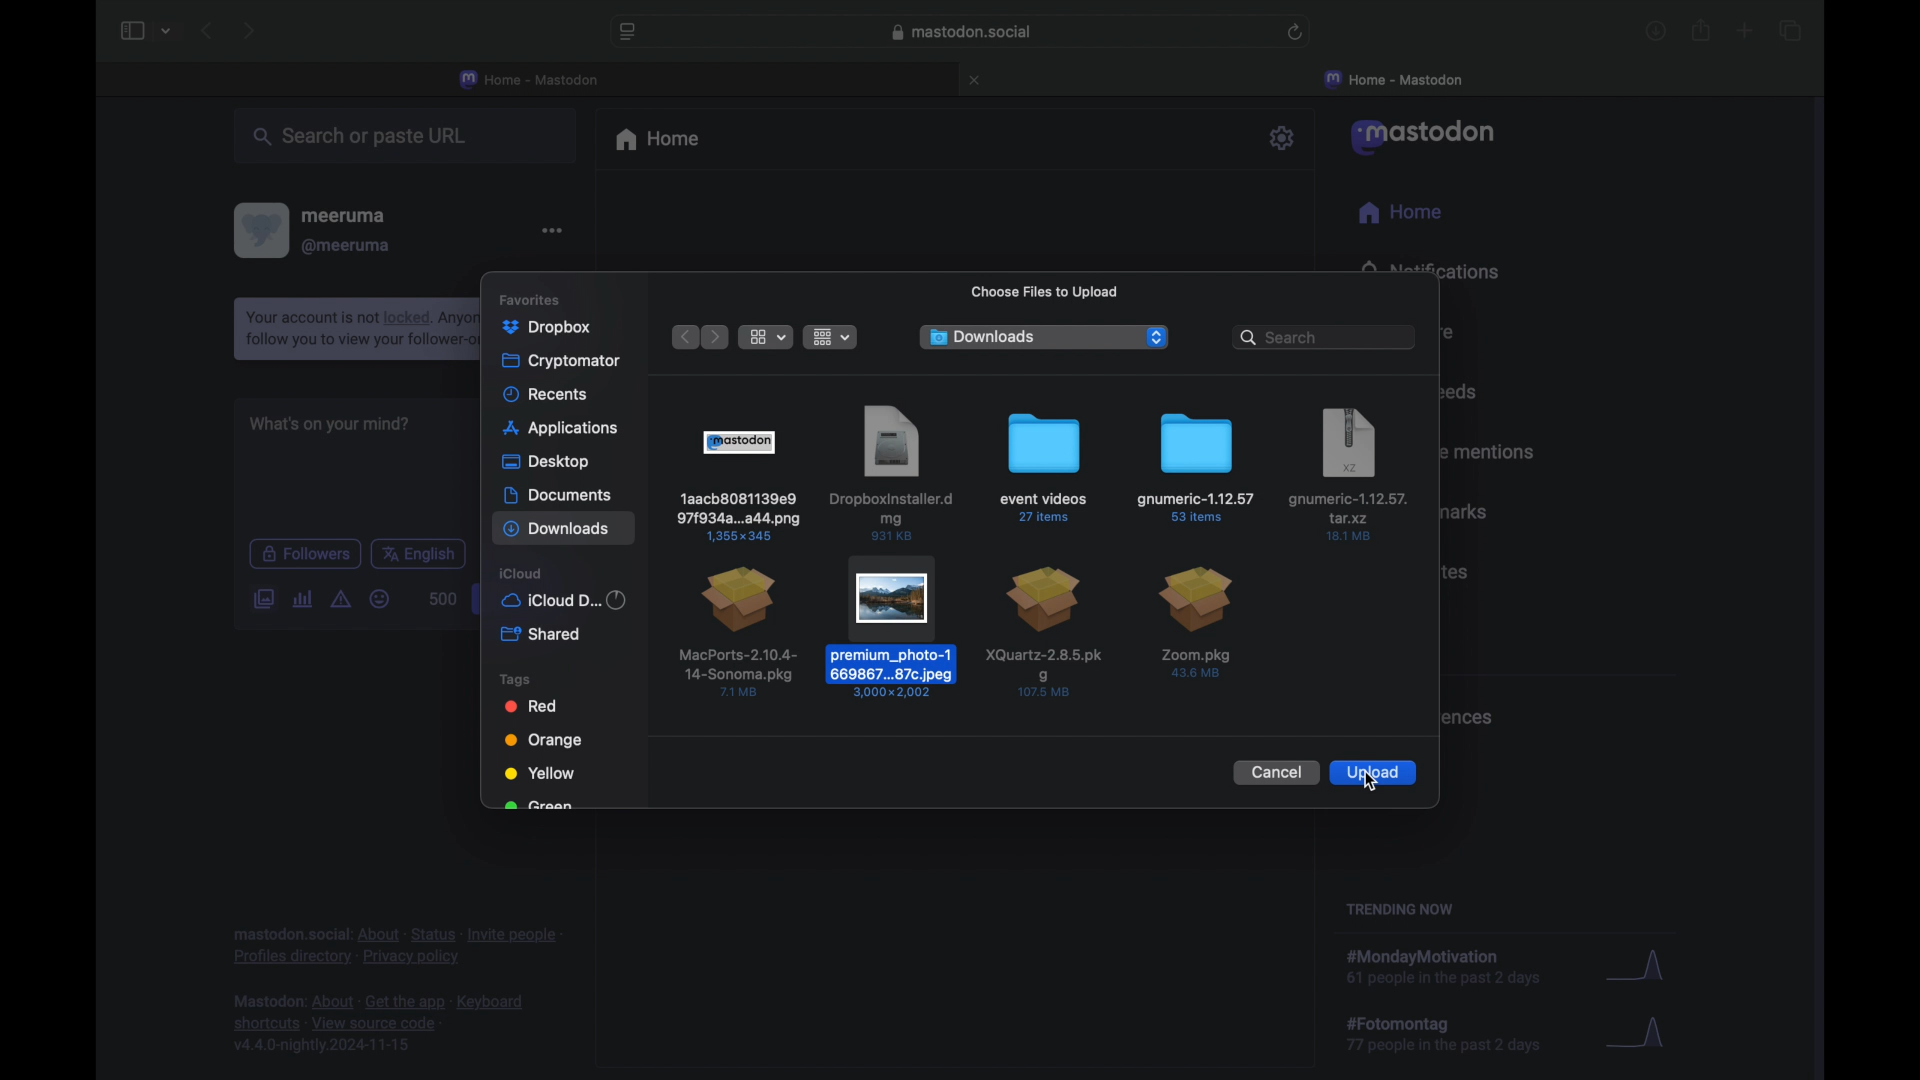 Image resolution: width=1920 pixels, height=1080 pixels. What do you see at coordinates (546, 462) in the screenshot?
I see `desktop` at bounding box center [546, 462].